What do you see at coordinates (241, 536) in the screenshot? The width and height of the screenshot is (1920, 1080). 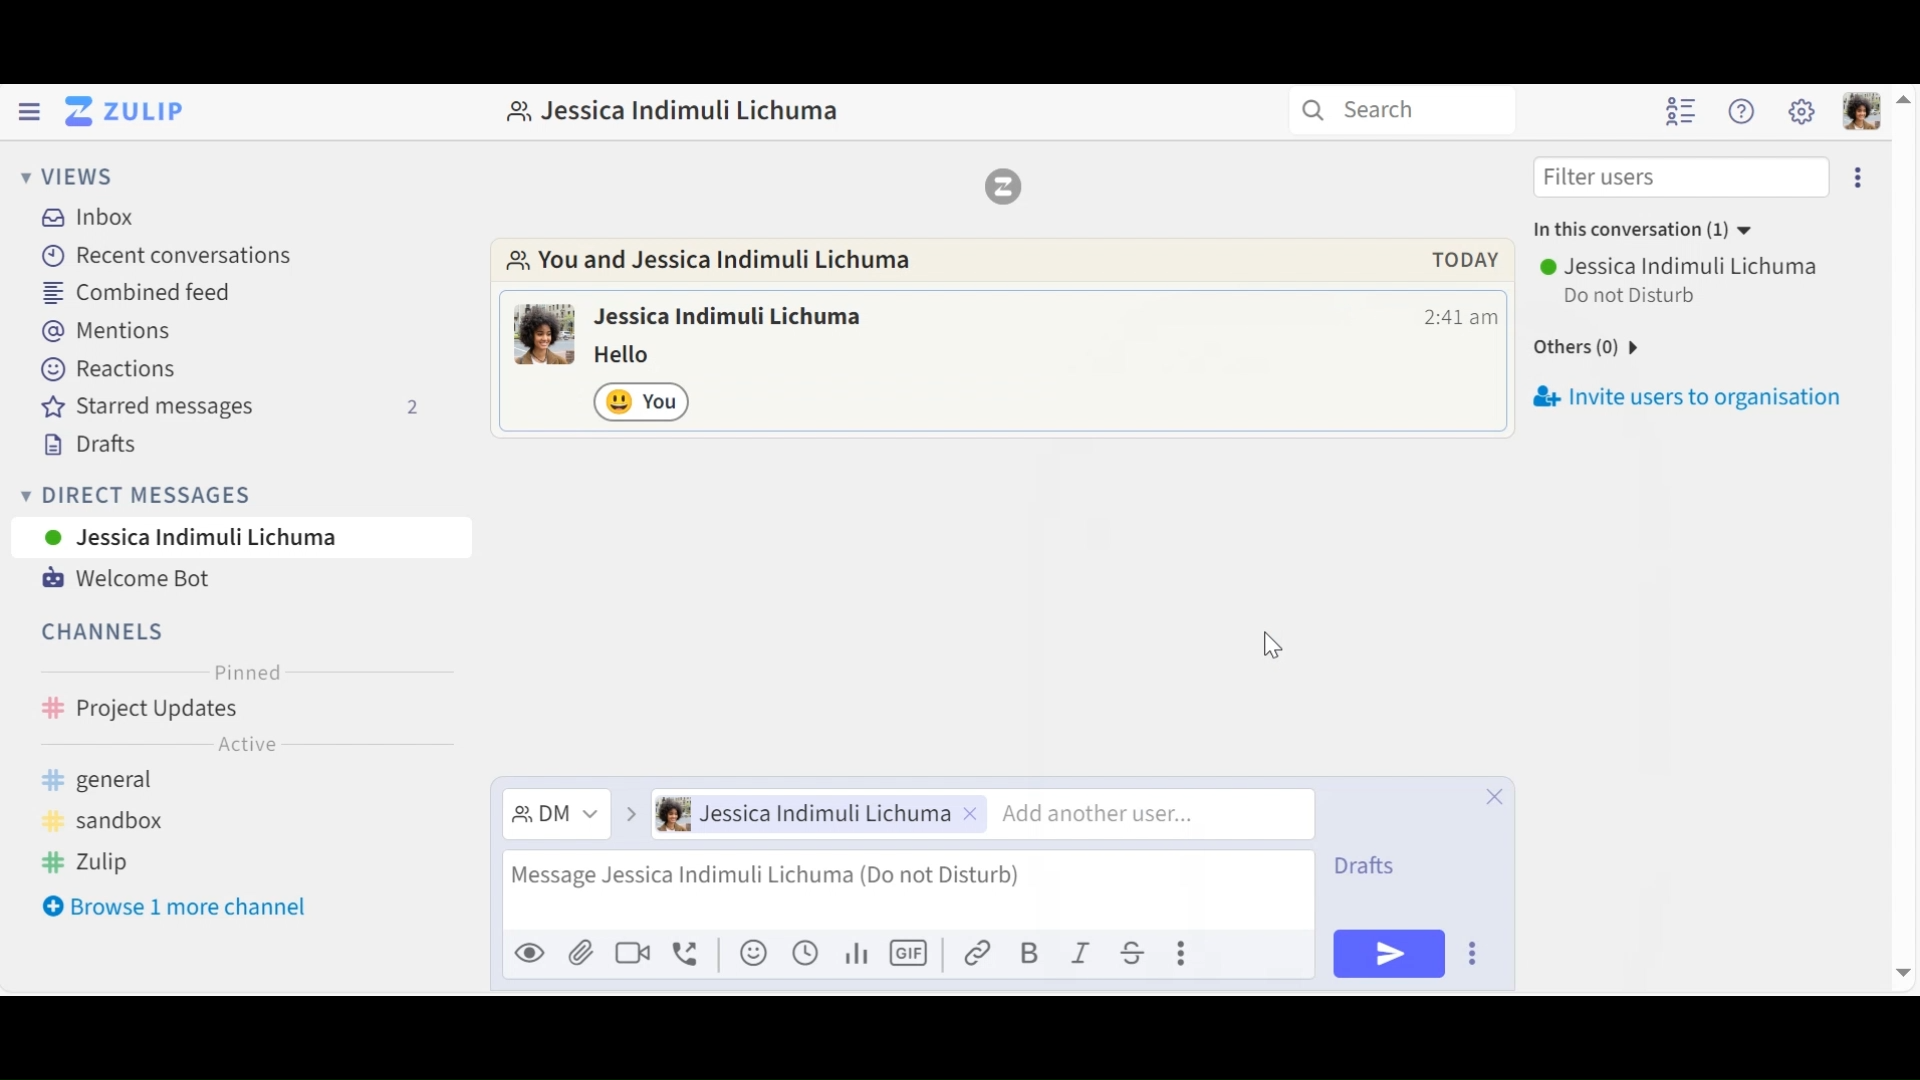 I see `User` at bounding box center [241, 536].